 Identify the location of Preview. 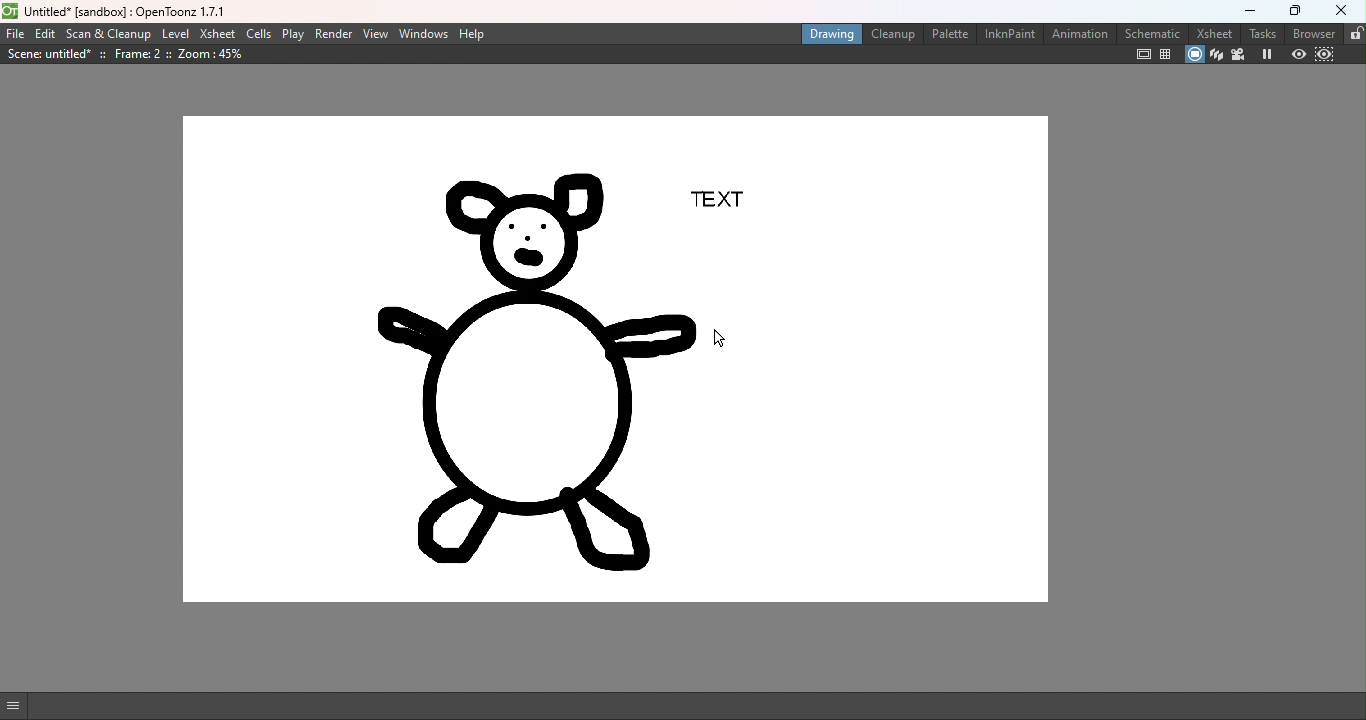
(1299, 56).